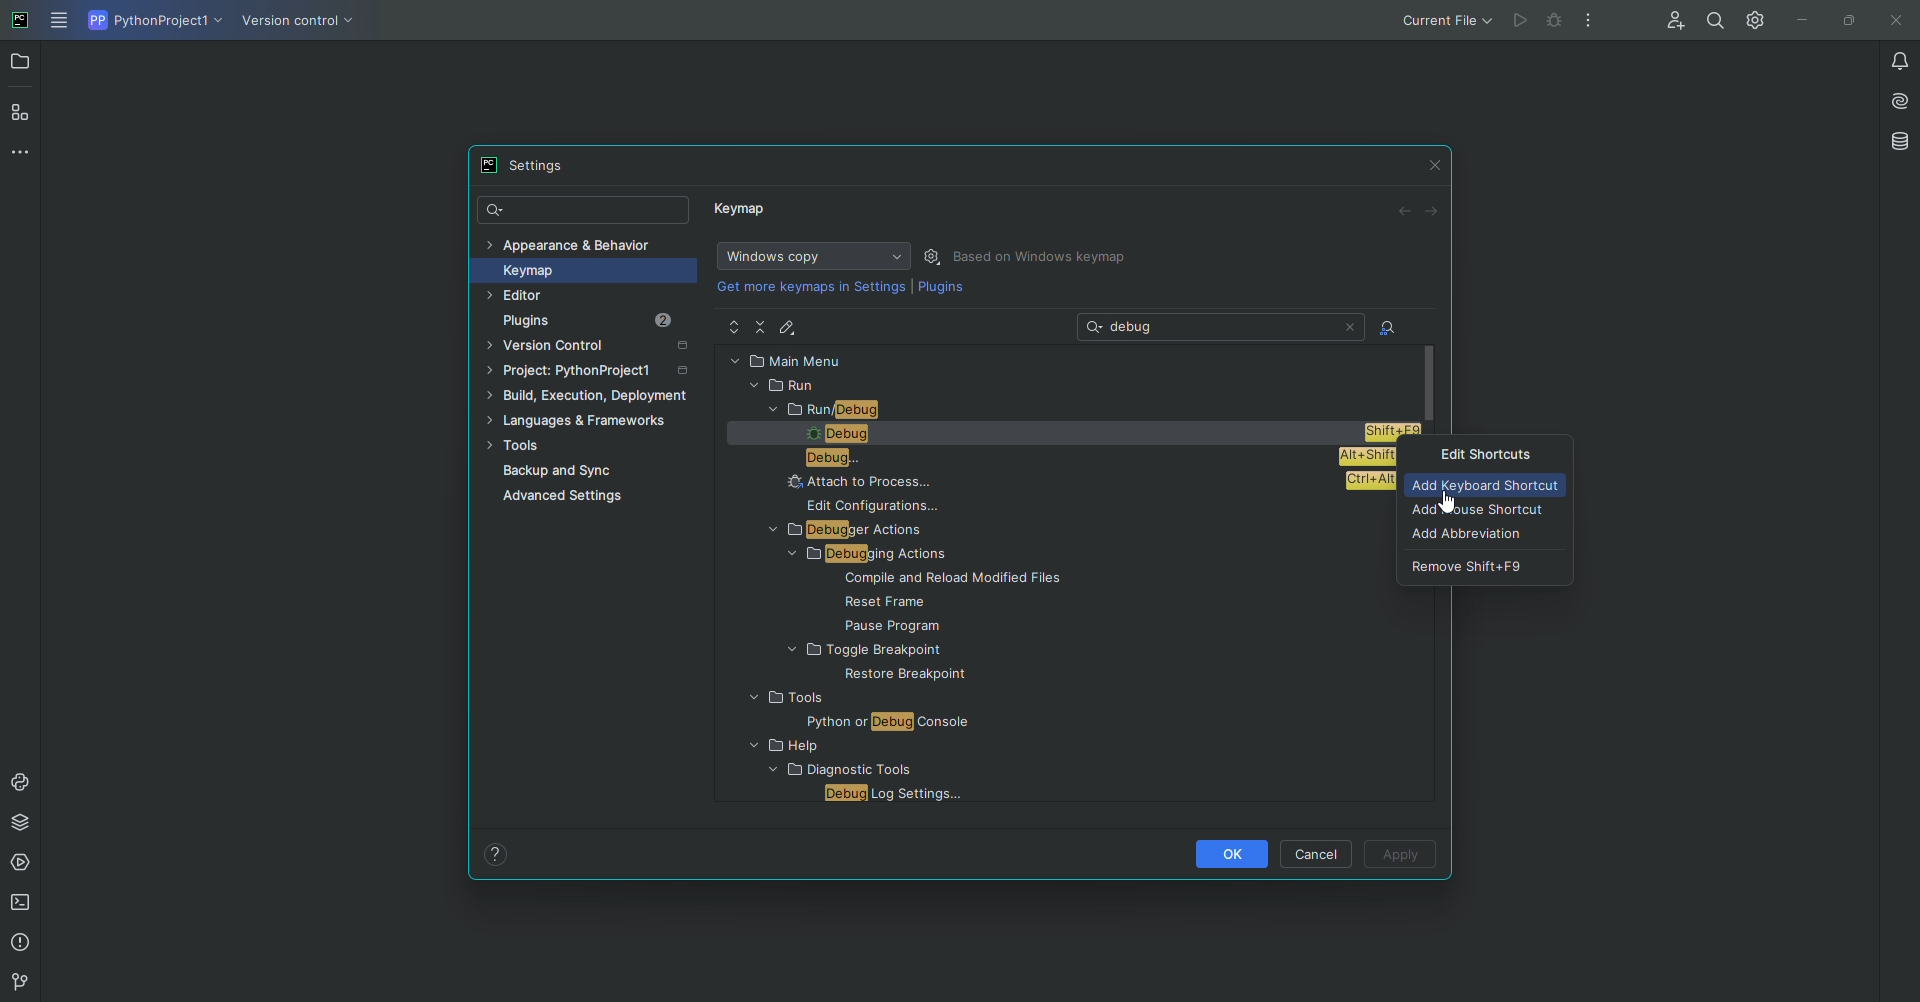 This screenshot has height=1002, width=1920. I want to click on shortcut, so click(1394, 431).